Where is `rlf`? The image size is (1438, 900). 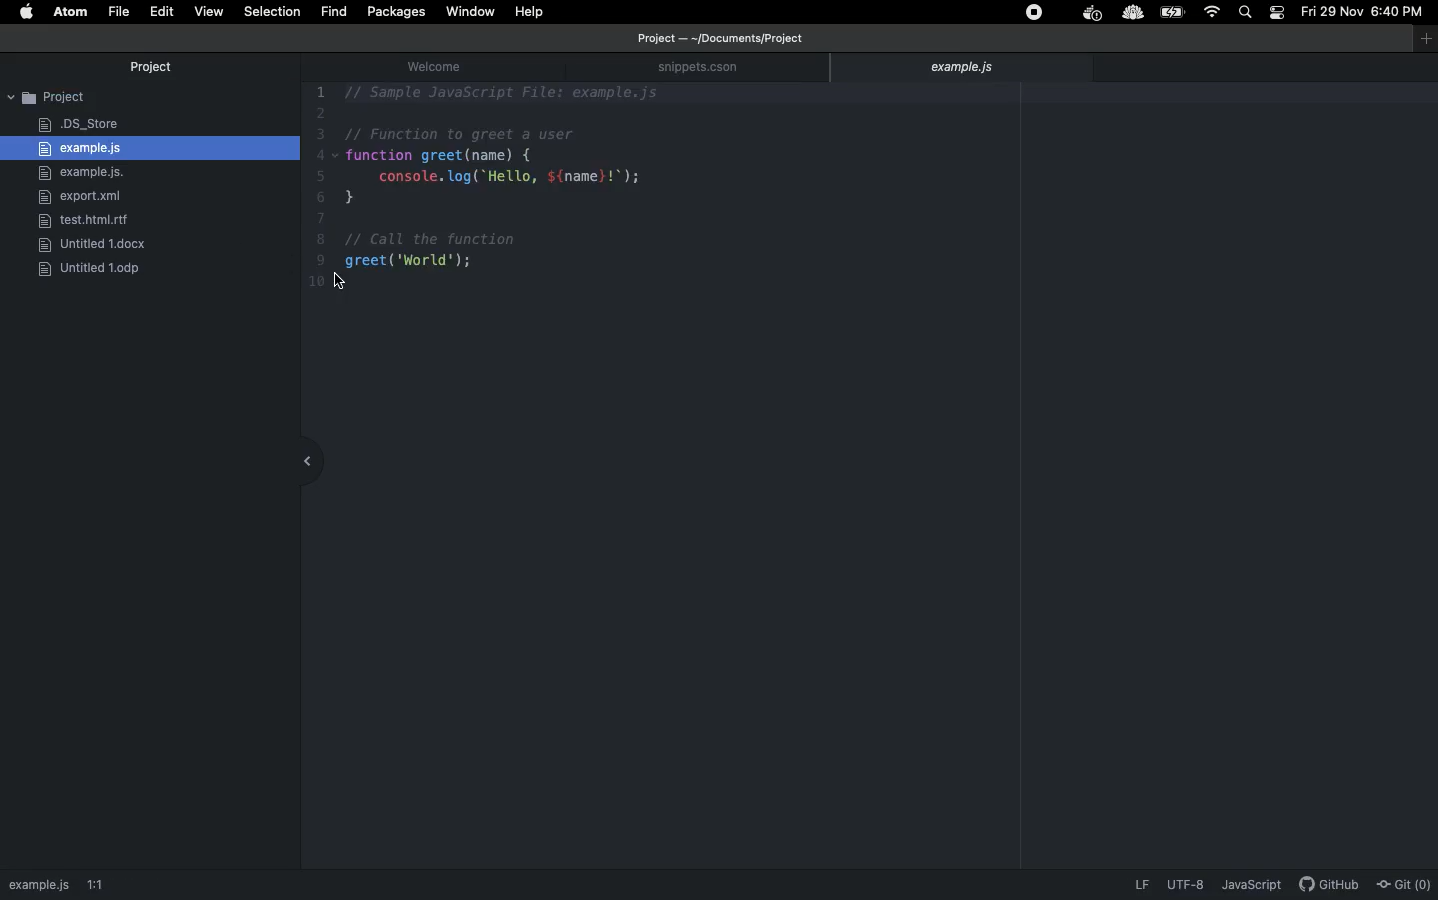 rlf is located at coordinates (85, 221).